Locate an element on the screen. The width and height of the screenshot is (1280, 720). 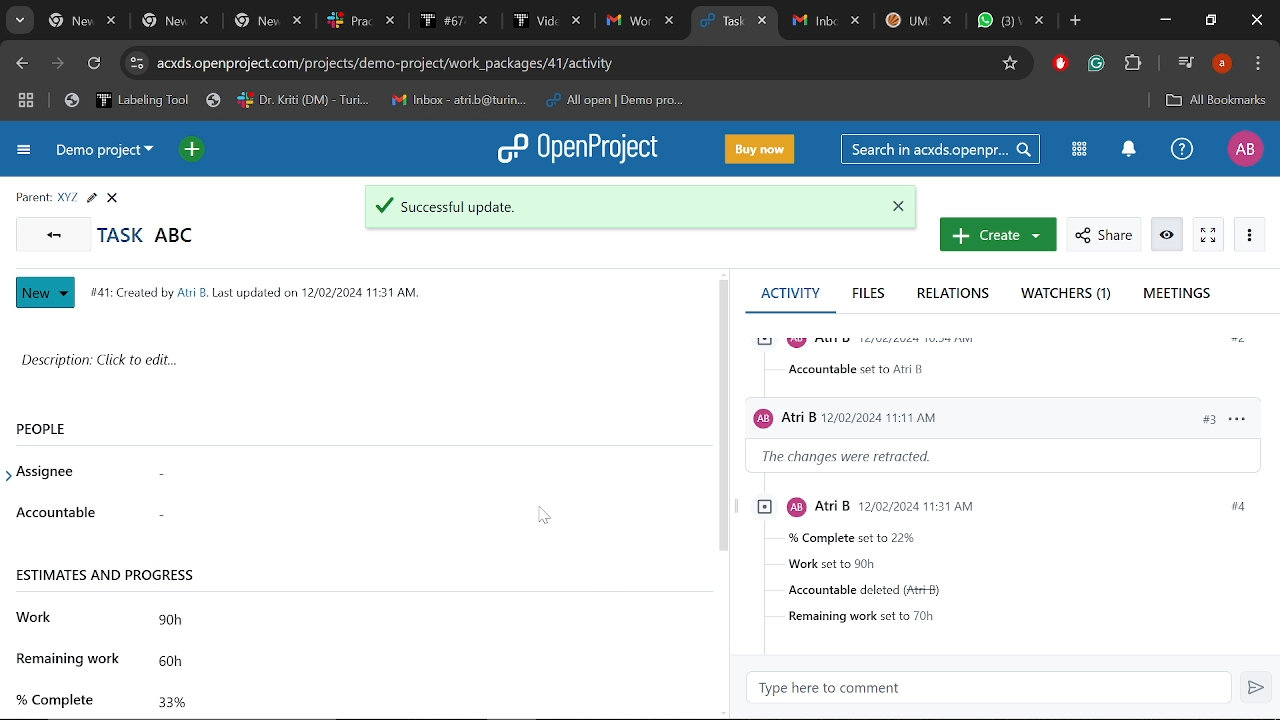
Add/remove bookmark is located at coordinates (1012, 61).